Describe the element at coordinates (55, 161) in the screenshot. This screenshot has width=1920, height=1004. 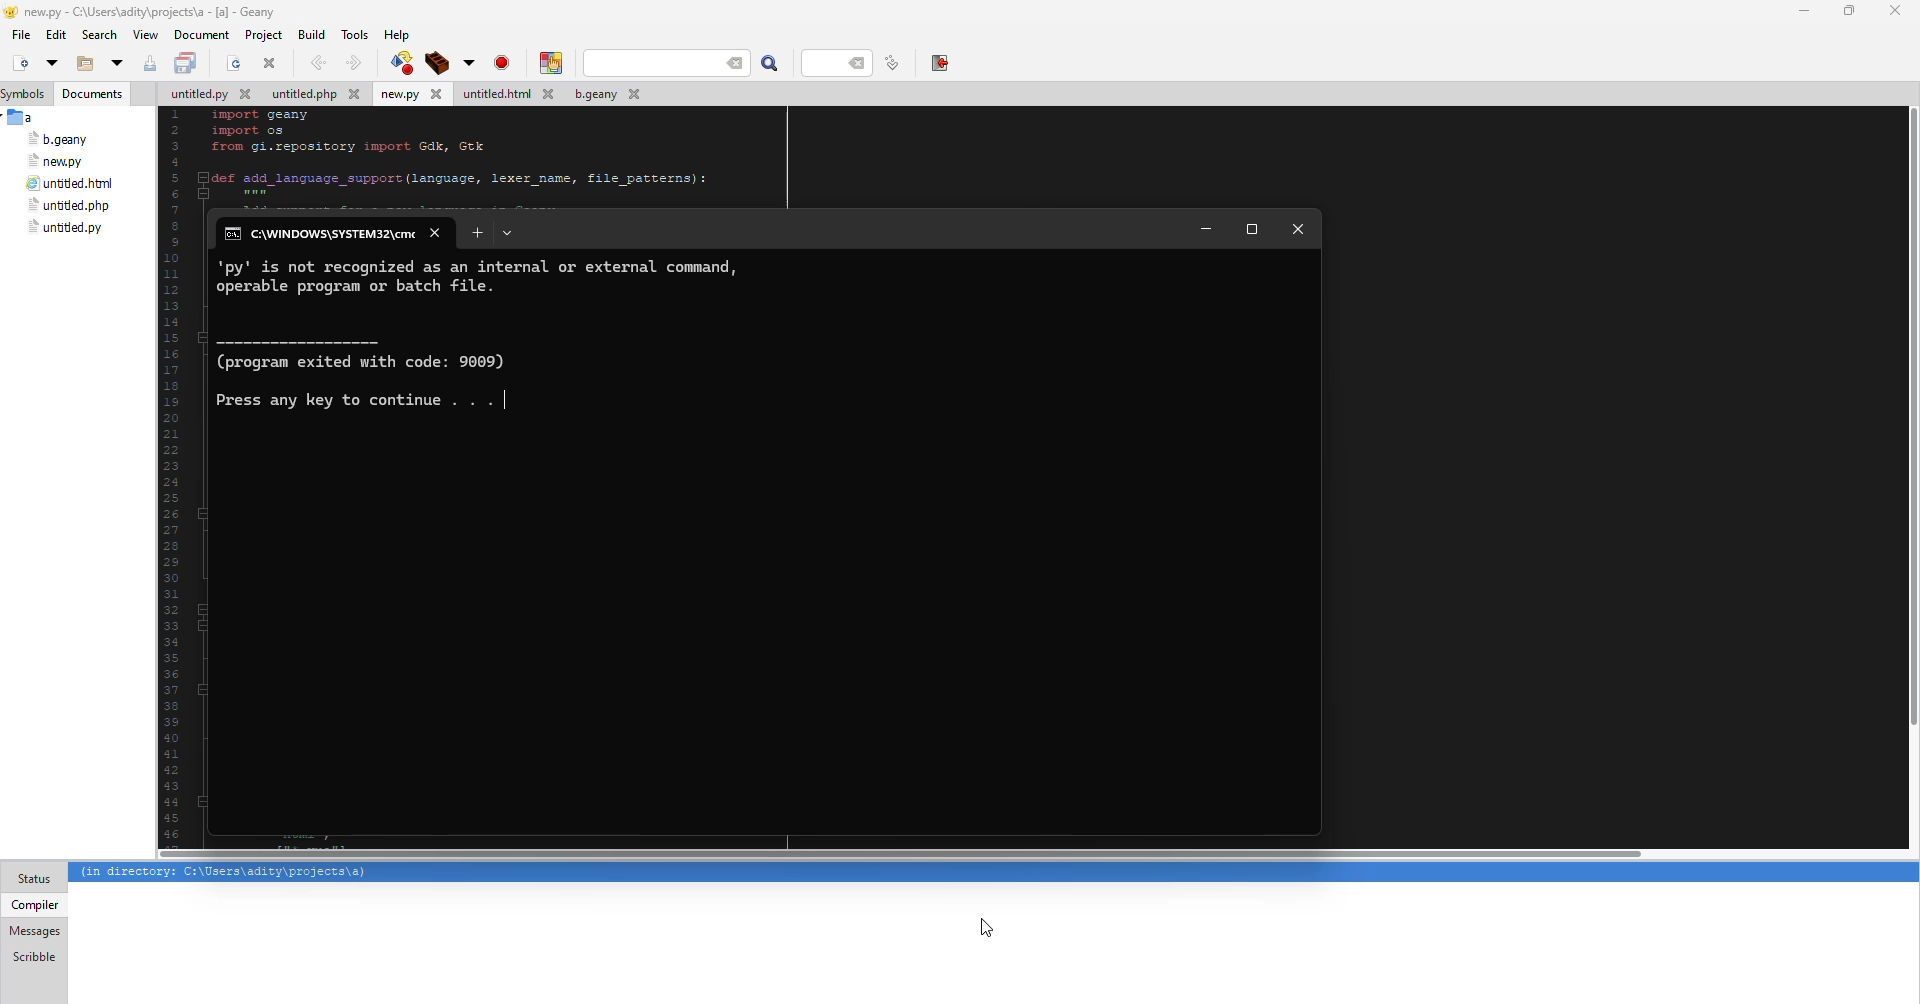
I see `file` at that location.